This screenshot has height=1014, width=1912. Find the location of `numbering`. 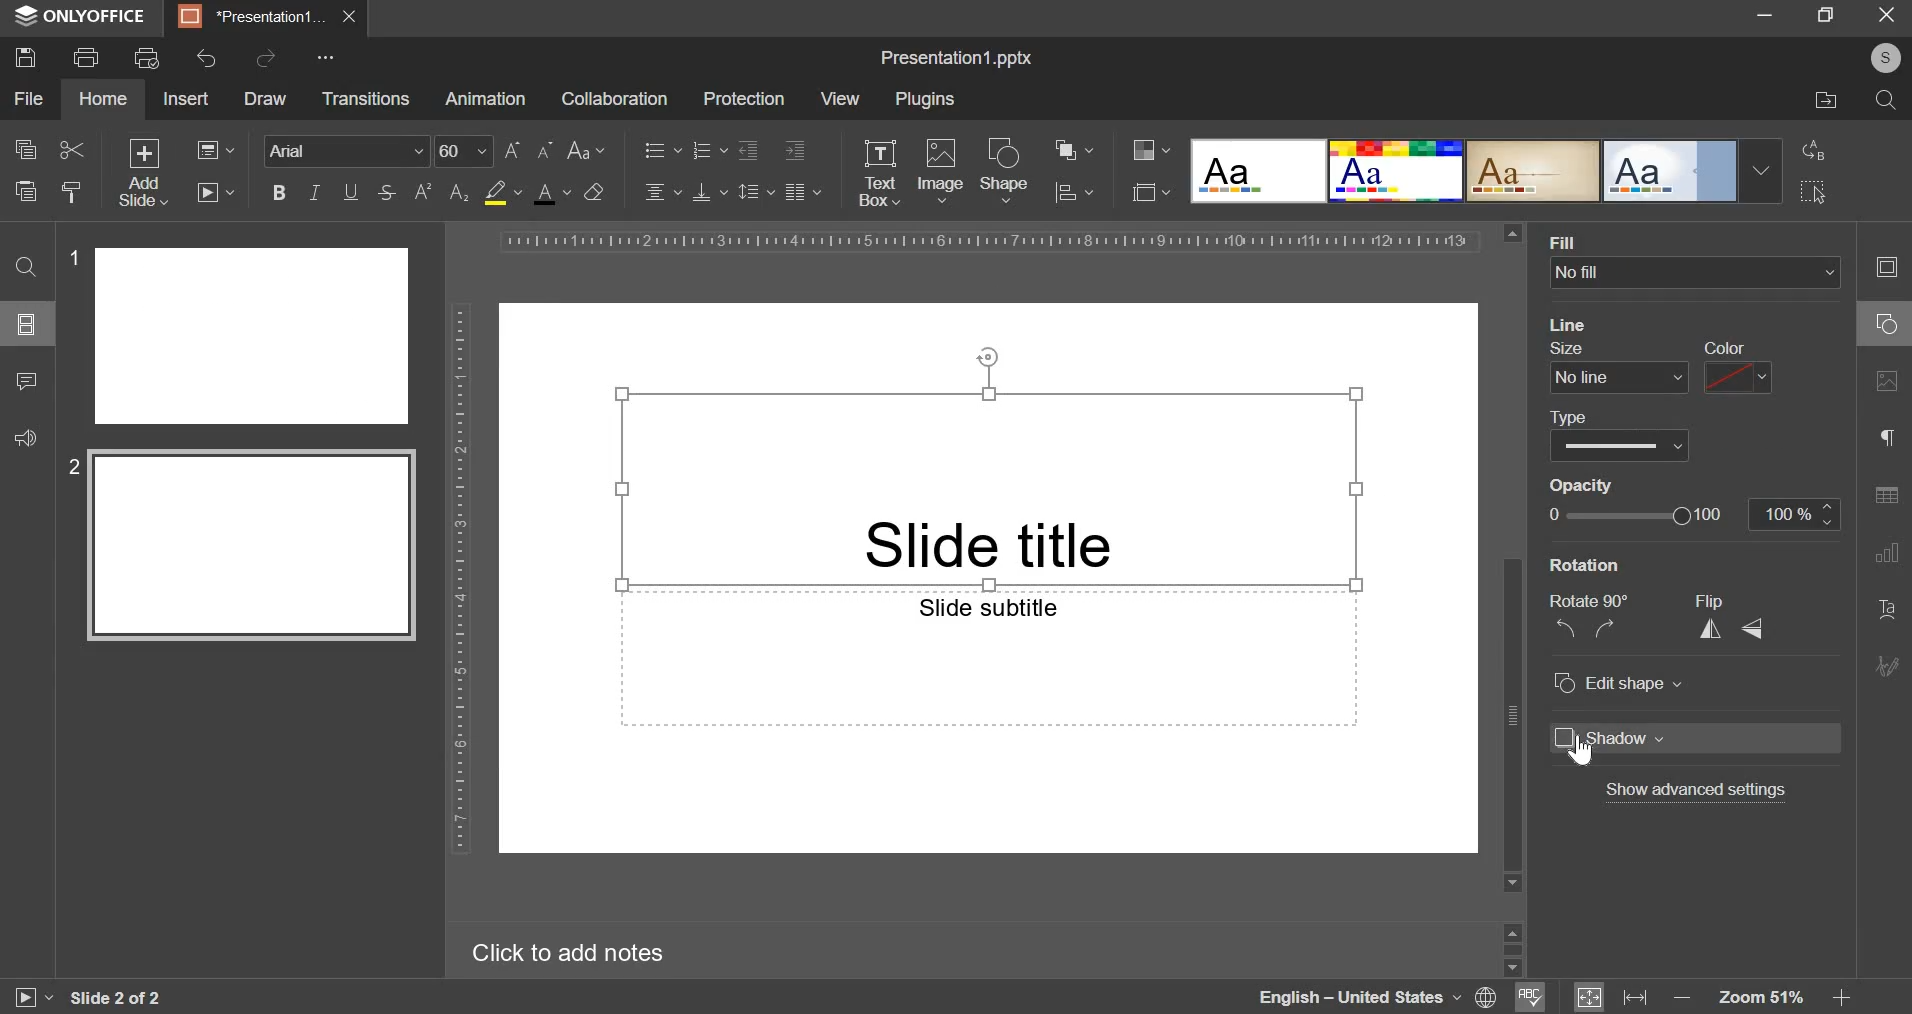

numbering is located at coordinates (708, 149).